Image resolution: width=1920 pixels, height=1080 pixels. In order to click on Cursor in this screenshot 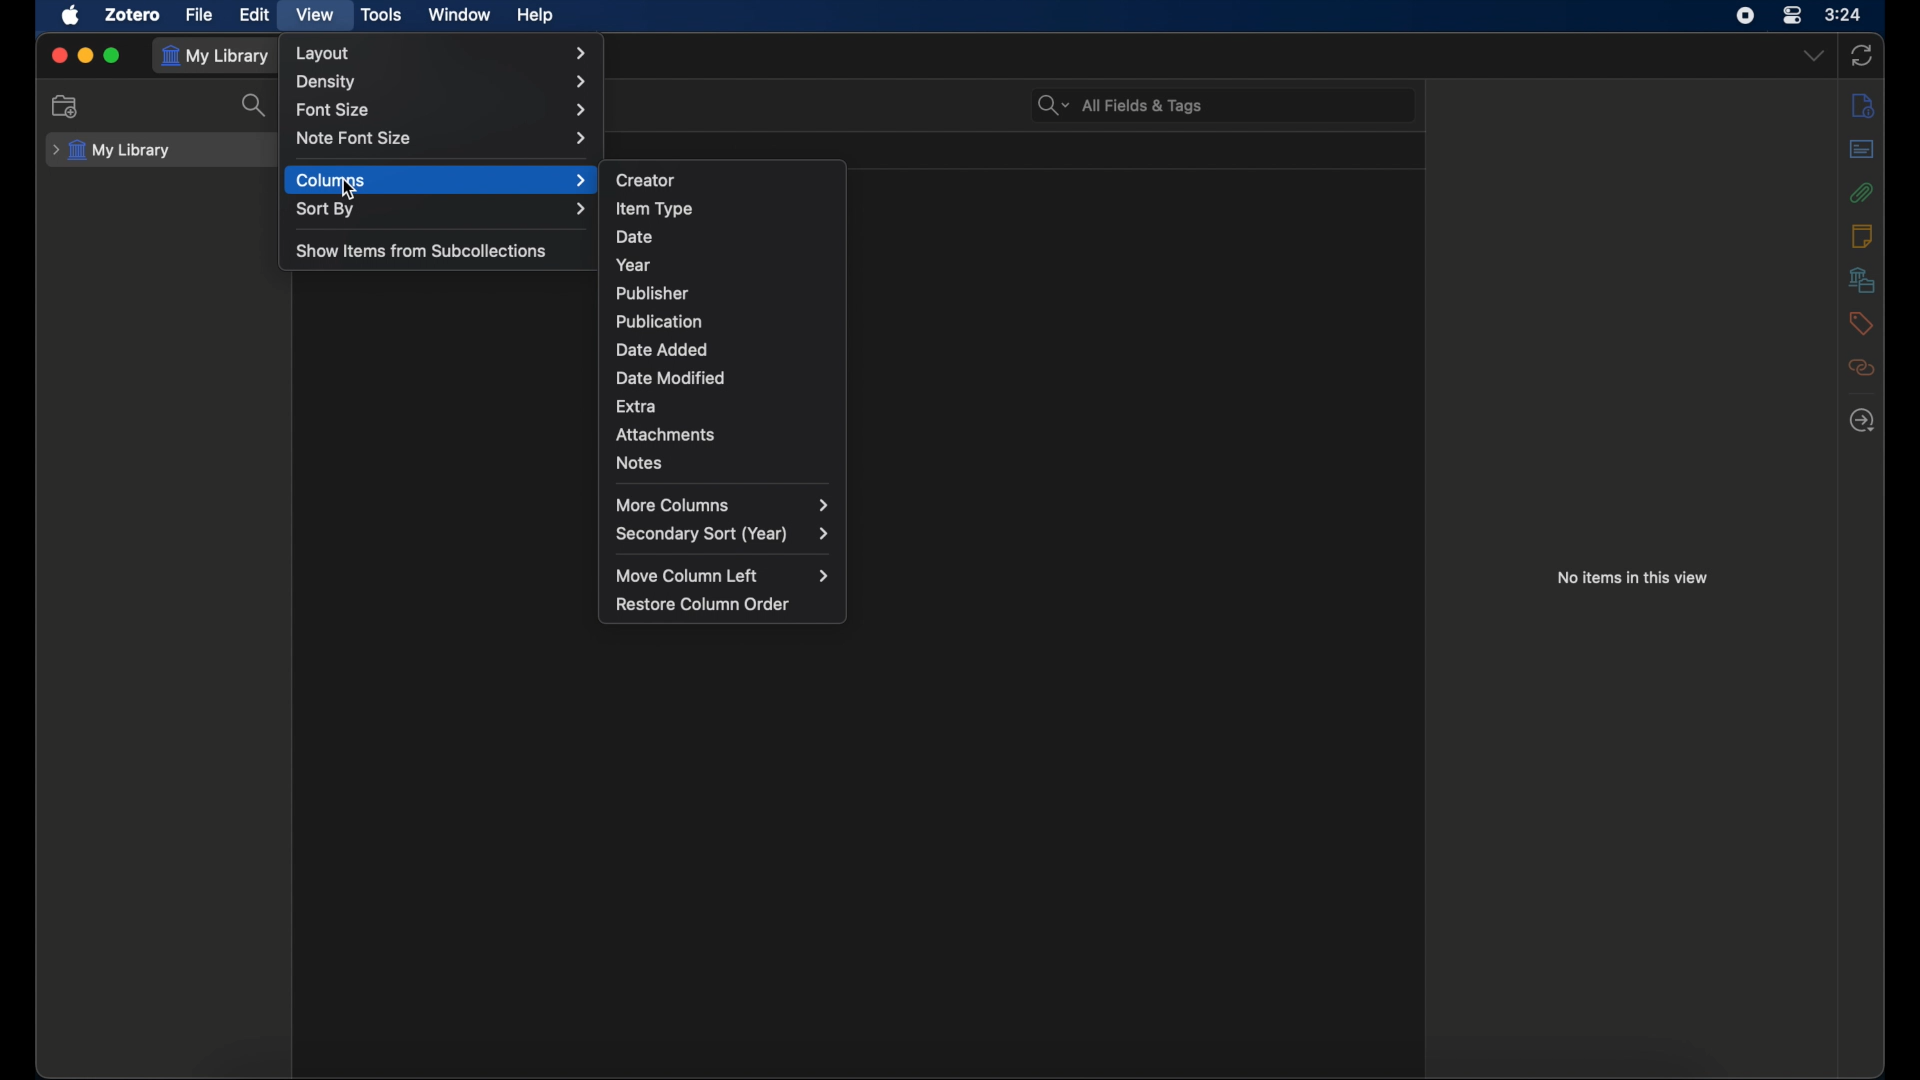, I will do `click(347, 191)`.